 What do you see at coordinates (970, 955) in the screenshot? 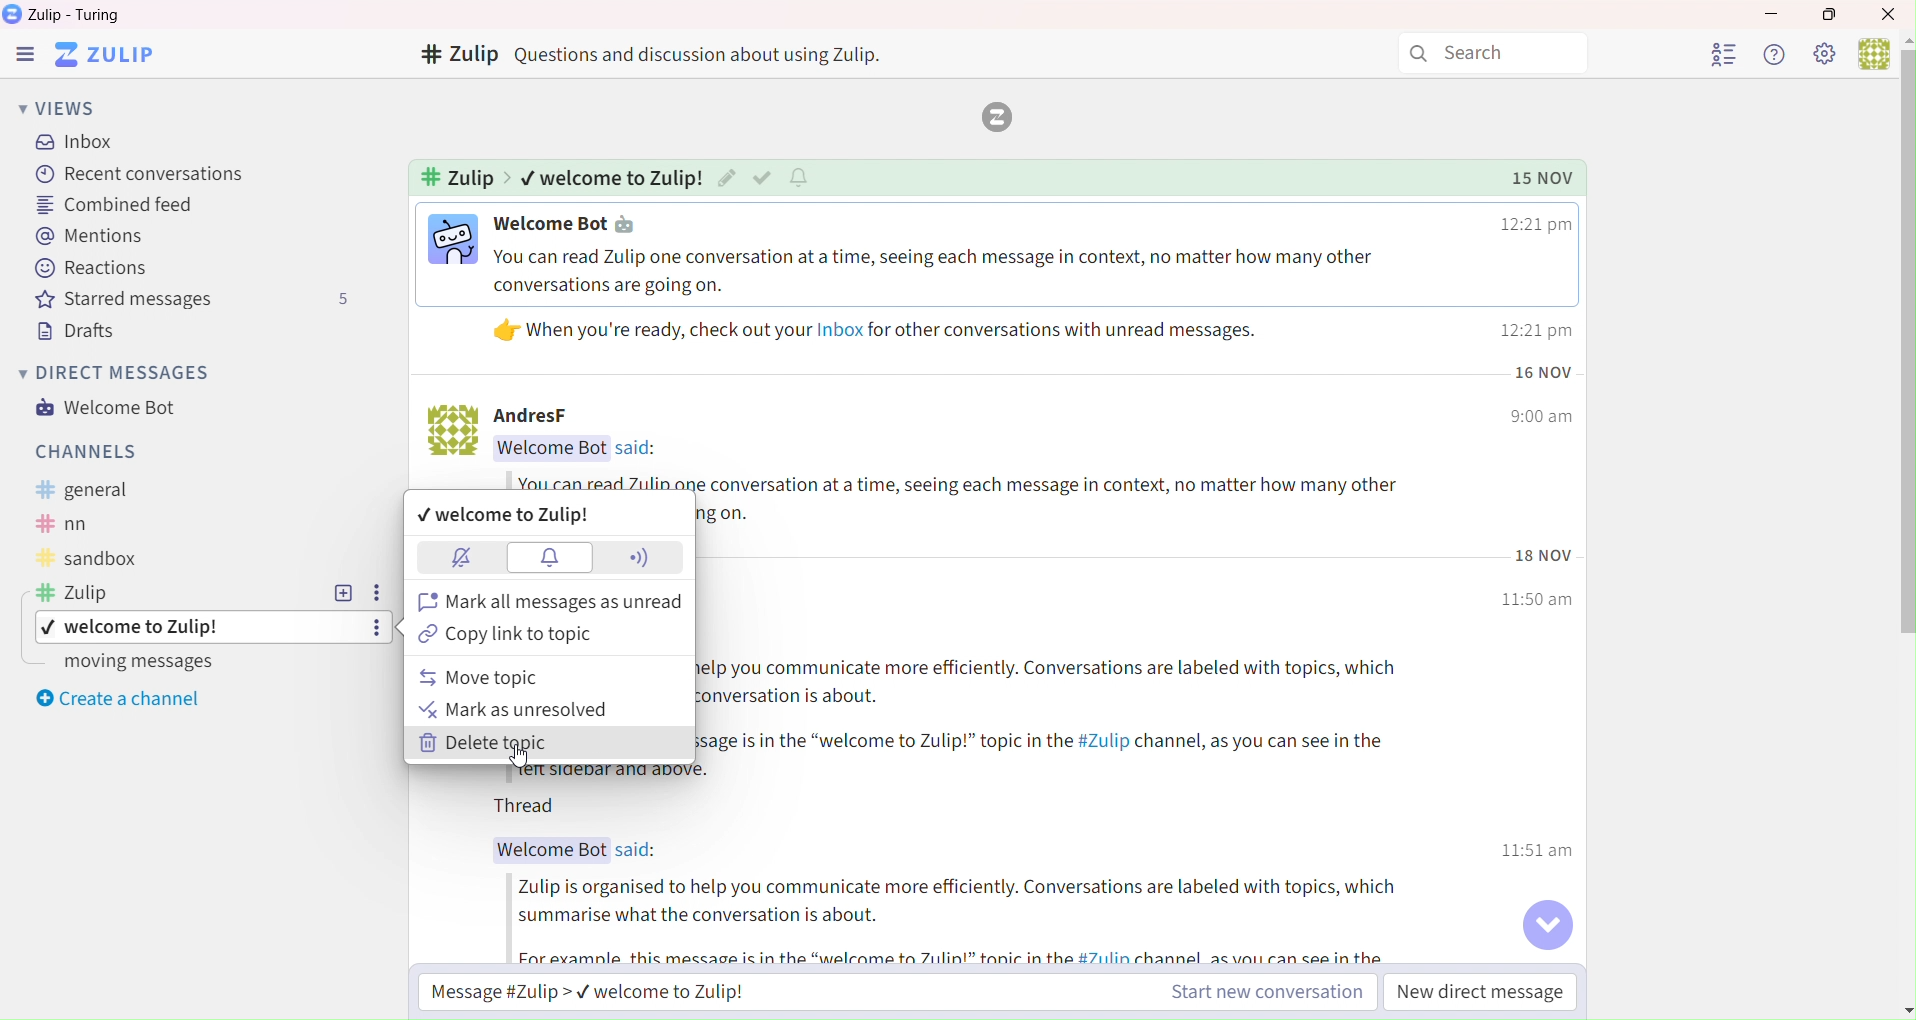
I see `Text` at bounding box center [970, 955].